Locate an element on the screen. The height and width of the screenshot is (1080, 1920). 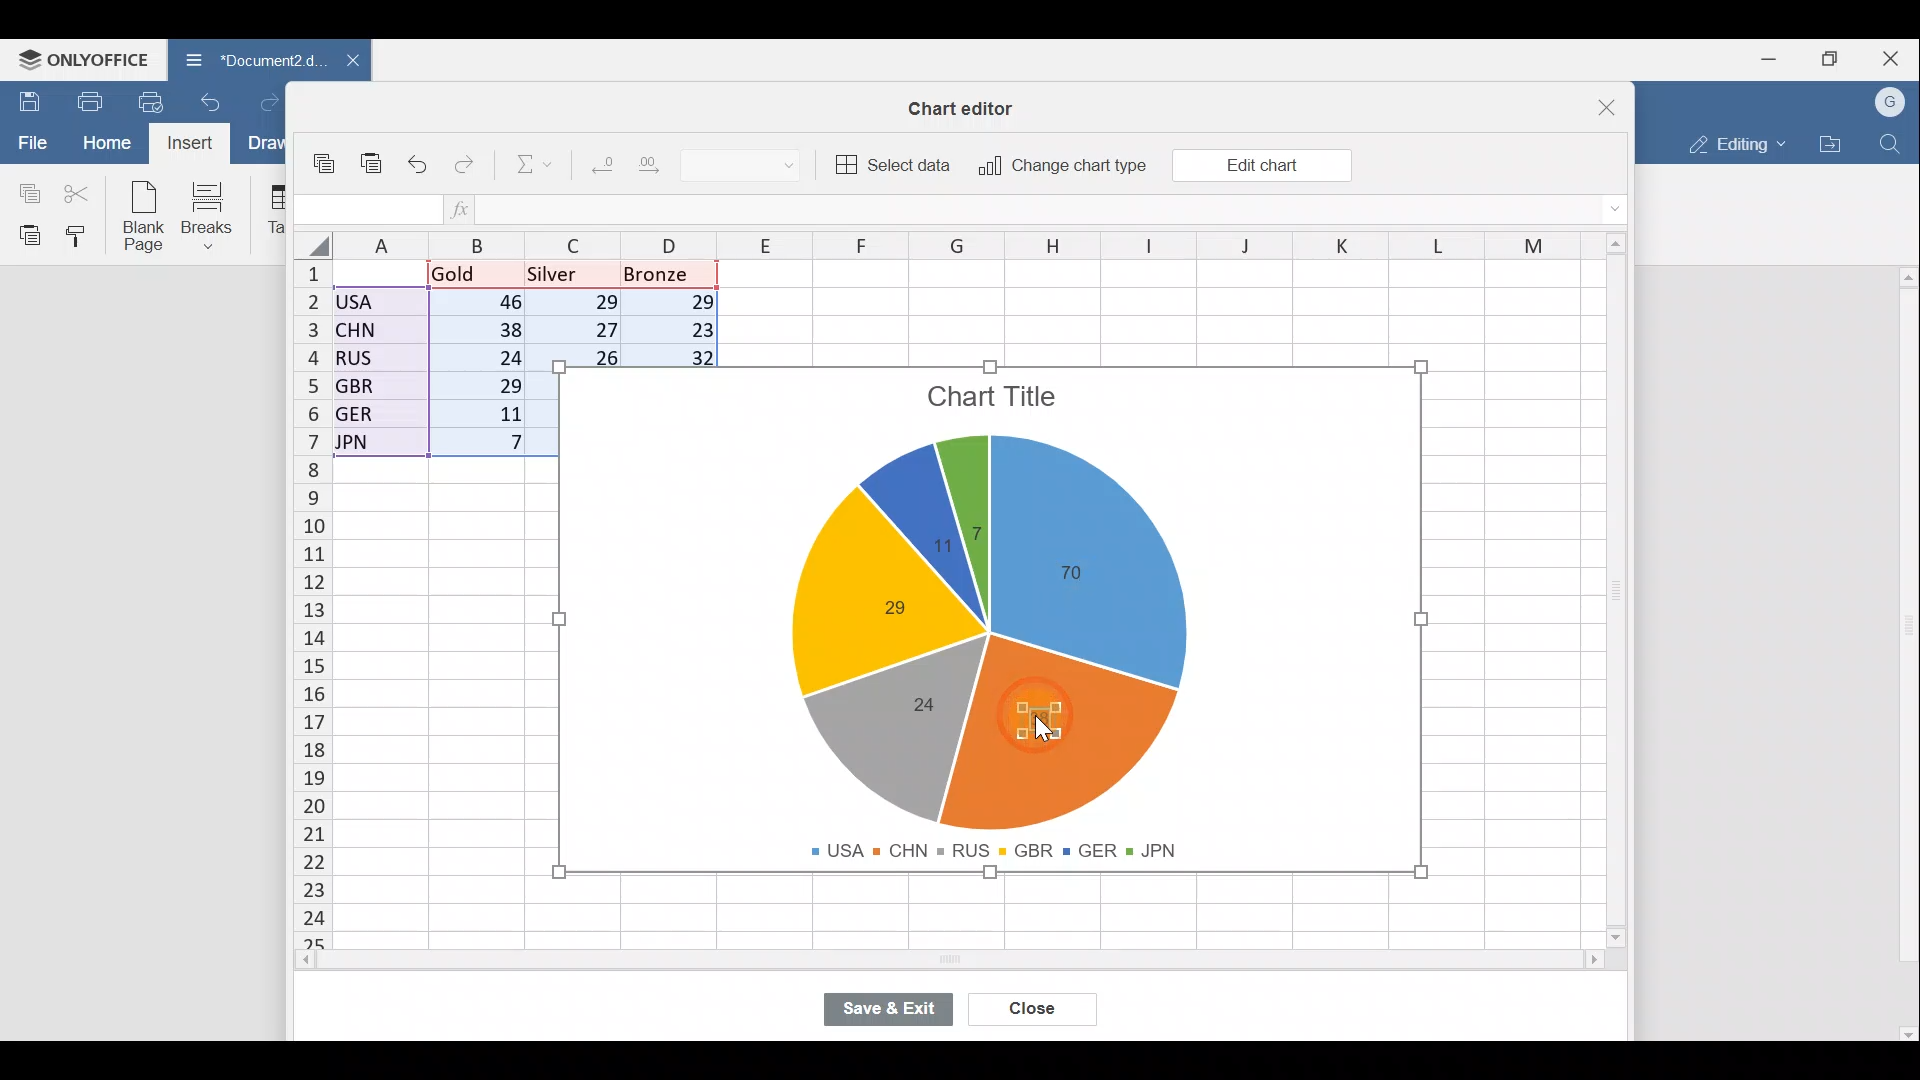
ONLYOFFICE Menu is located at coordinates (80, 59).